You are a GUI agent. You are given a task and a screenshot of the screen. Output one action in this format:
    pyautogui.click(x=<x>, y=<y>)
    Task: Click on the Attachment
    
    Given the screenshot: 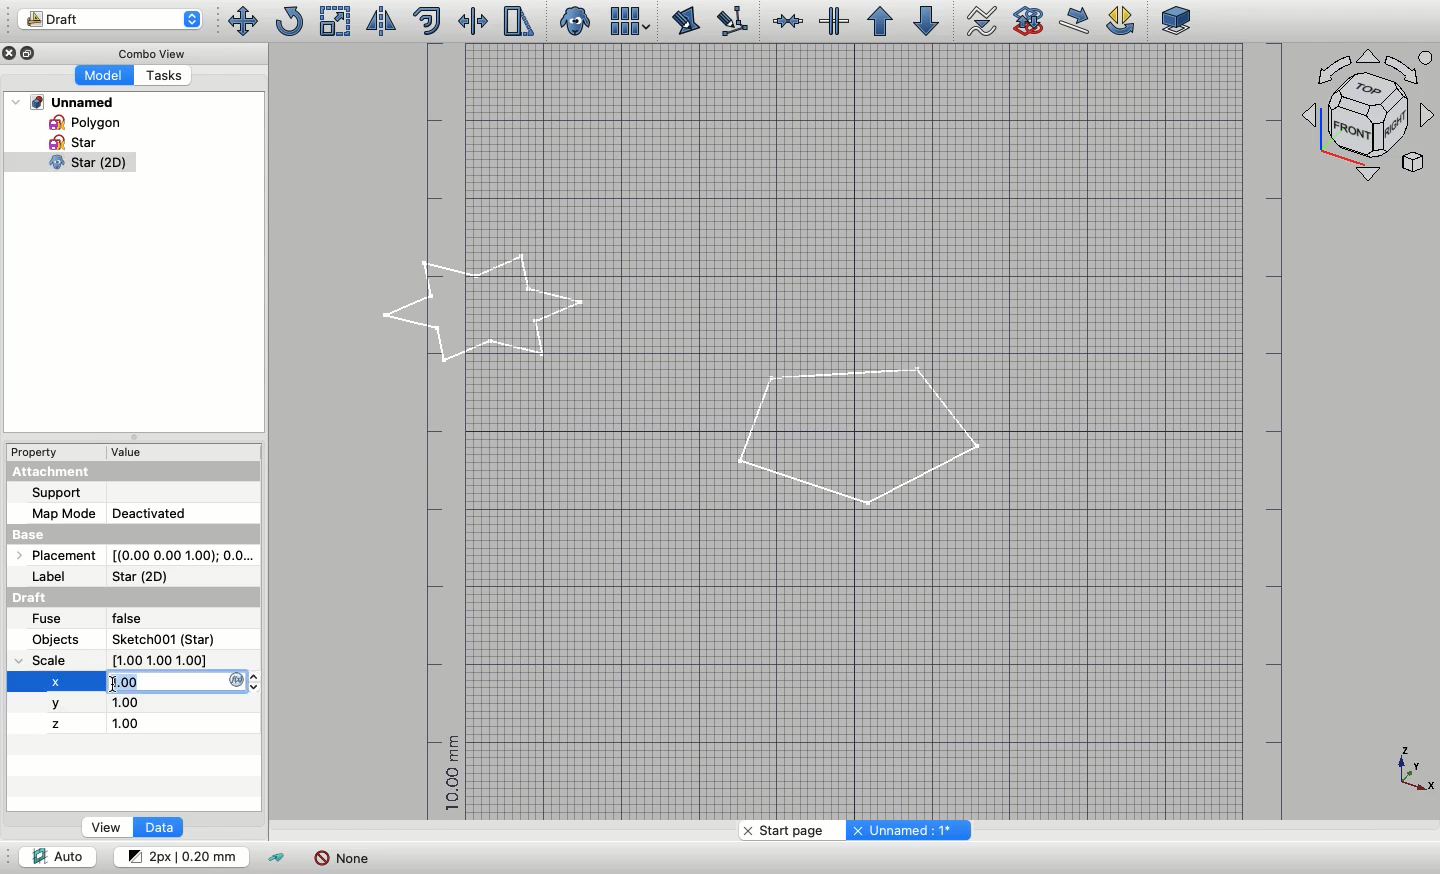 What is the action you would take?
    pyautogui.click(x=133, y=471)
    